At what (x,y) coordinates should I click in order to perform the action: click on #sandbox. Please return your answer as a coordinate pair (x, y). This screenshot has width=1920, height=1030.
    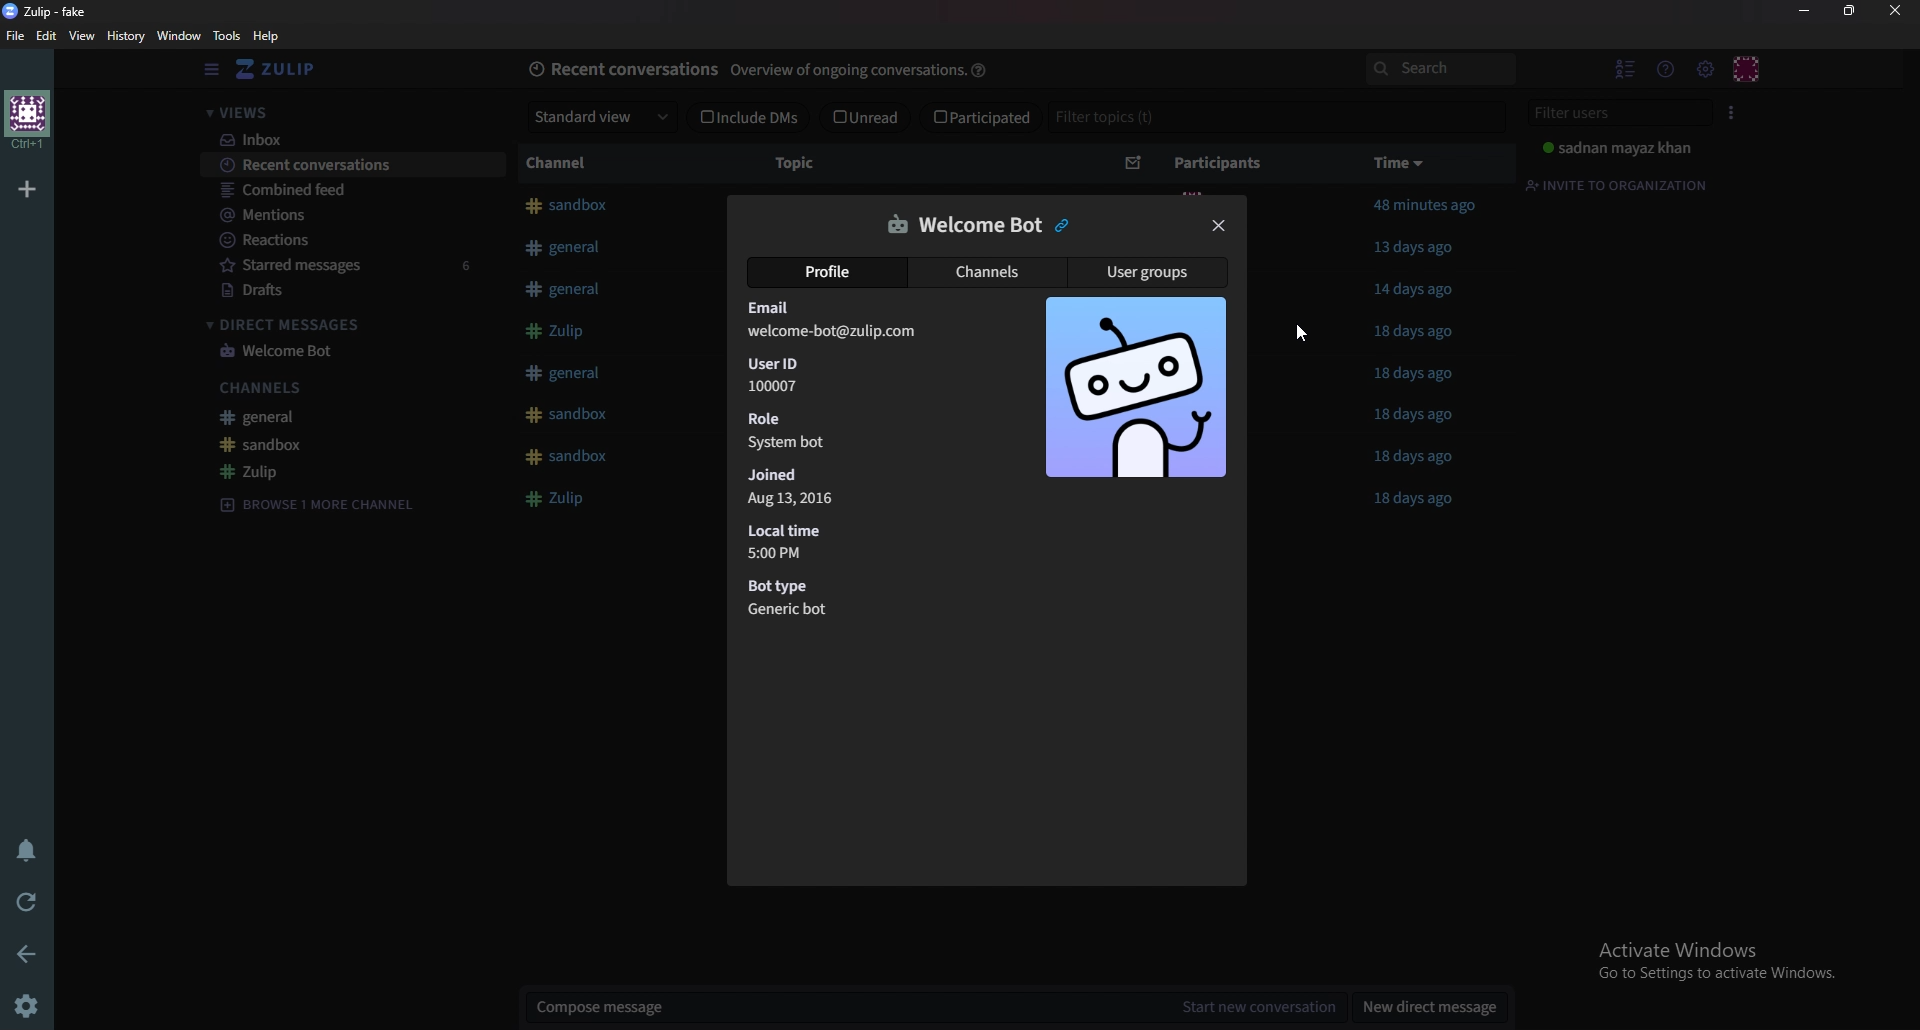
    Looking at the image, I should click on (576, 207).